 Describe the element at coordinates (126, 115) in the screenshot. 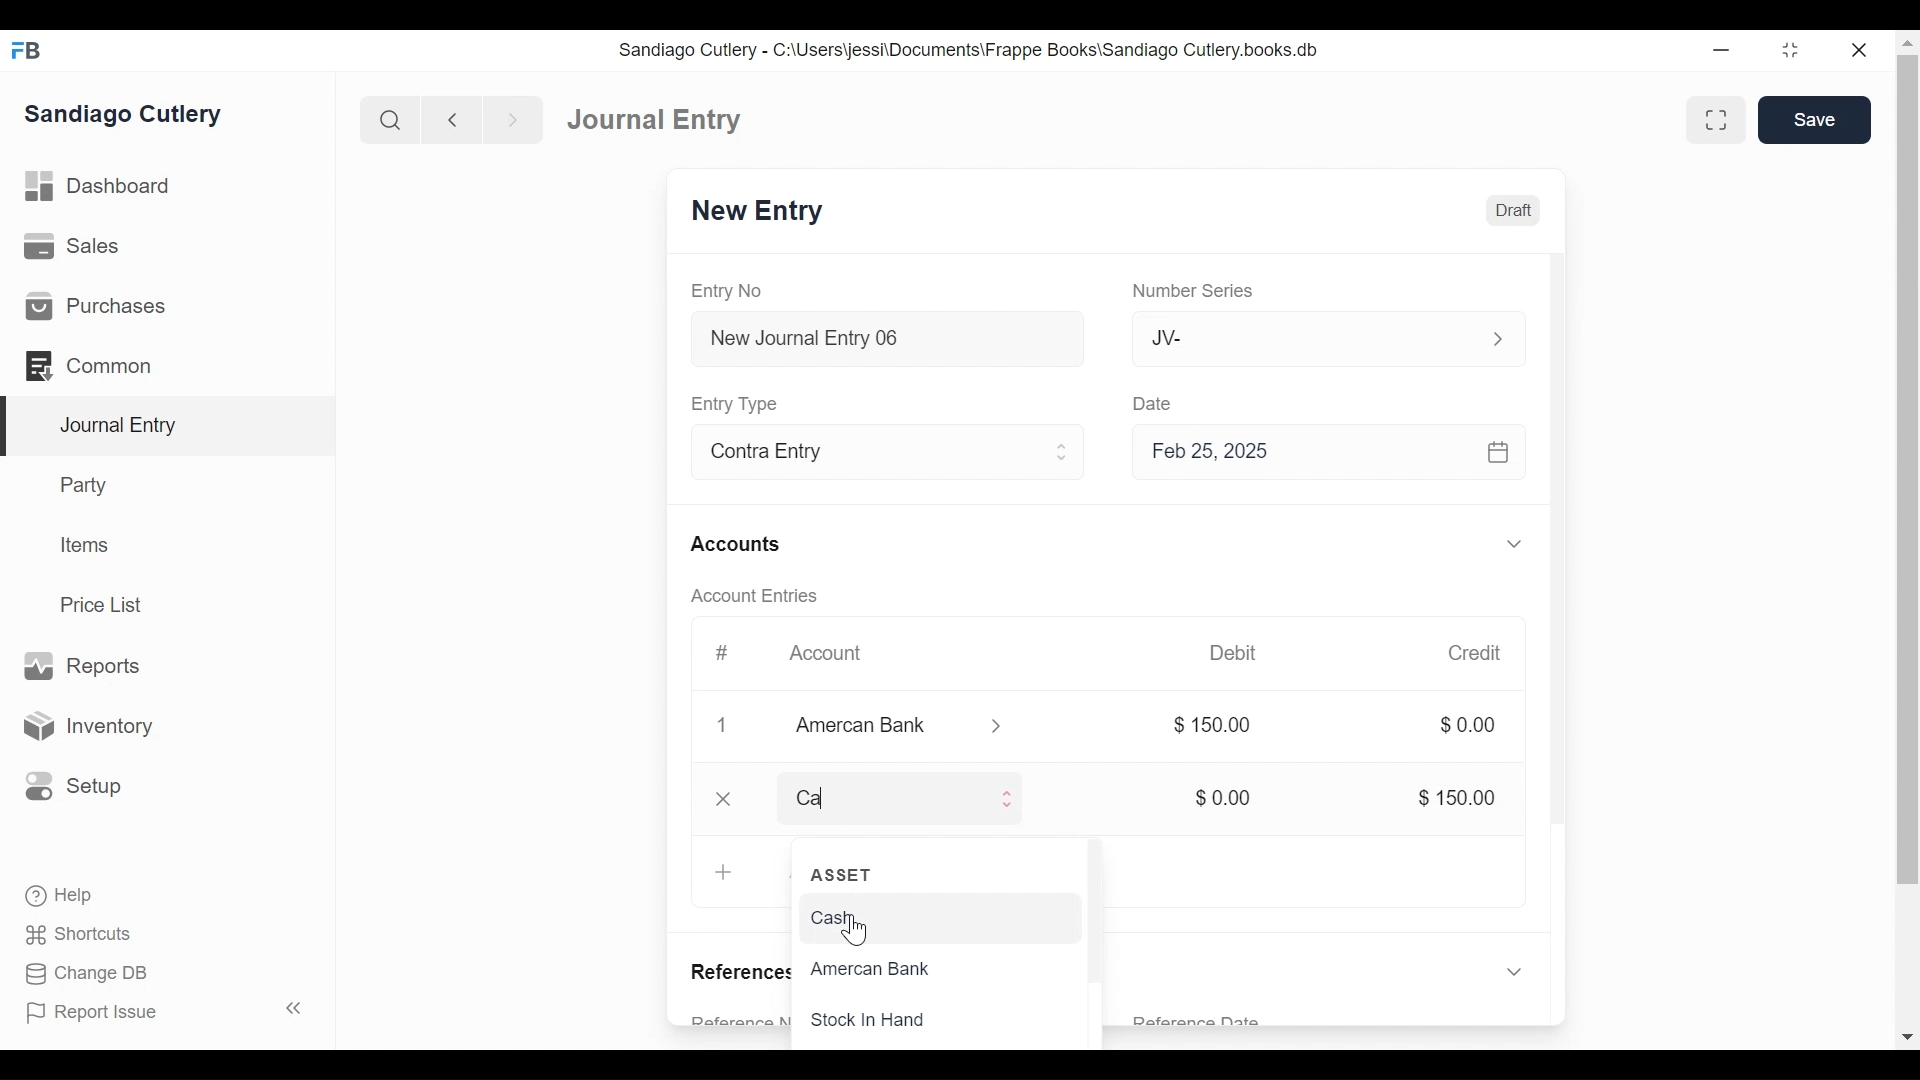

I see `Sandiago Cutlery` at that location.